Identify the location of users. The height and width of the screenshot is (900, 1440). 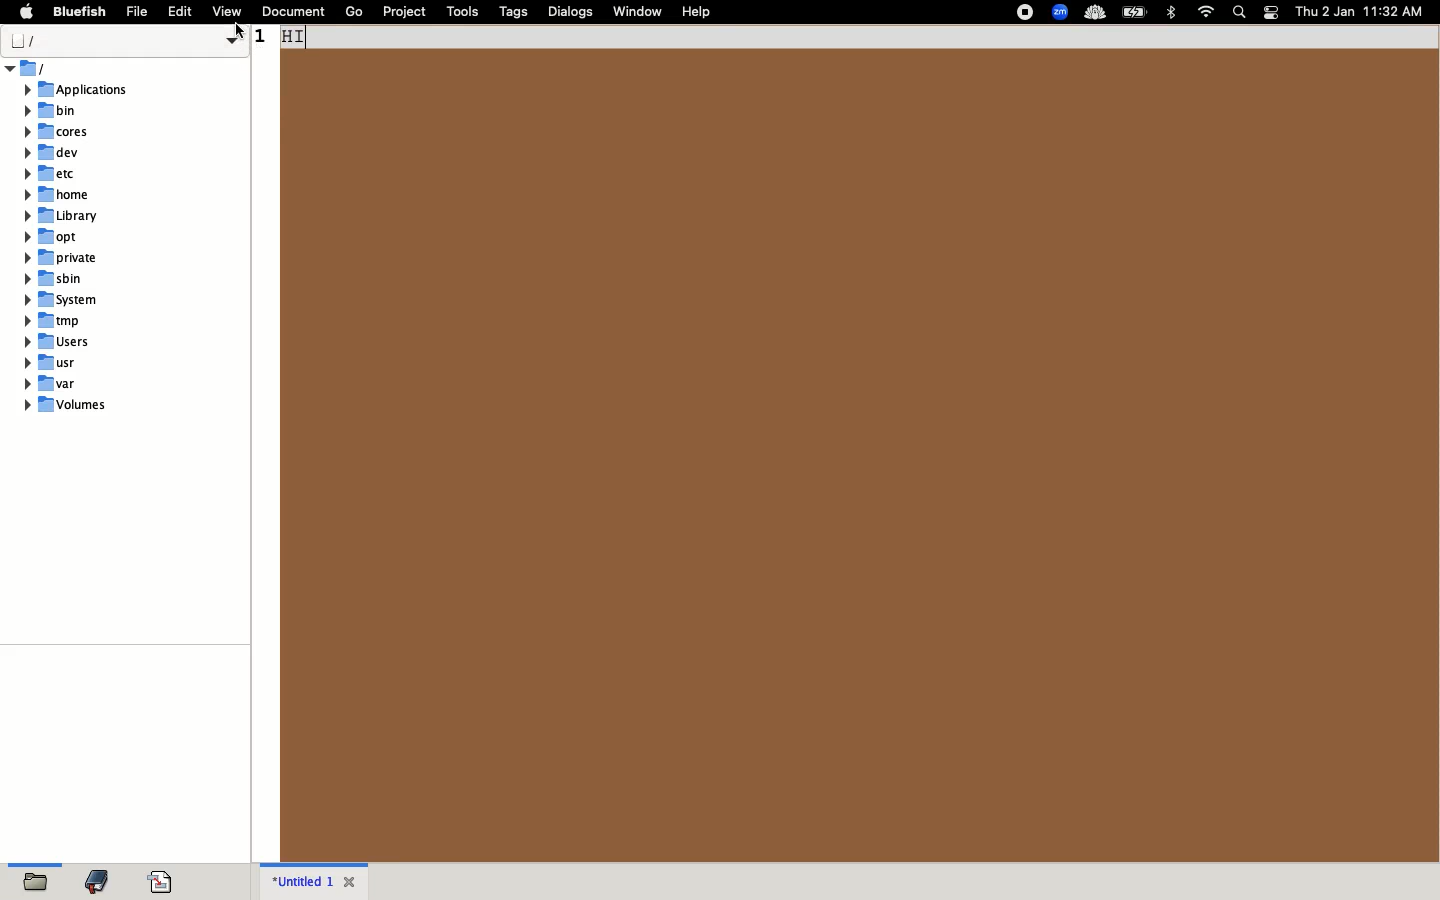
(56, 342).